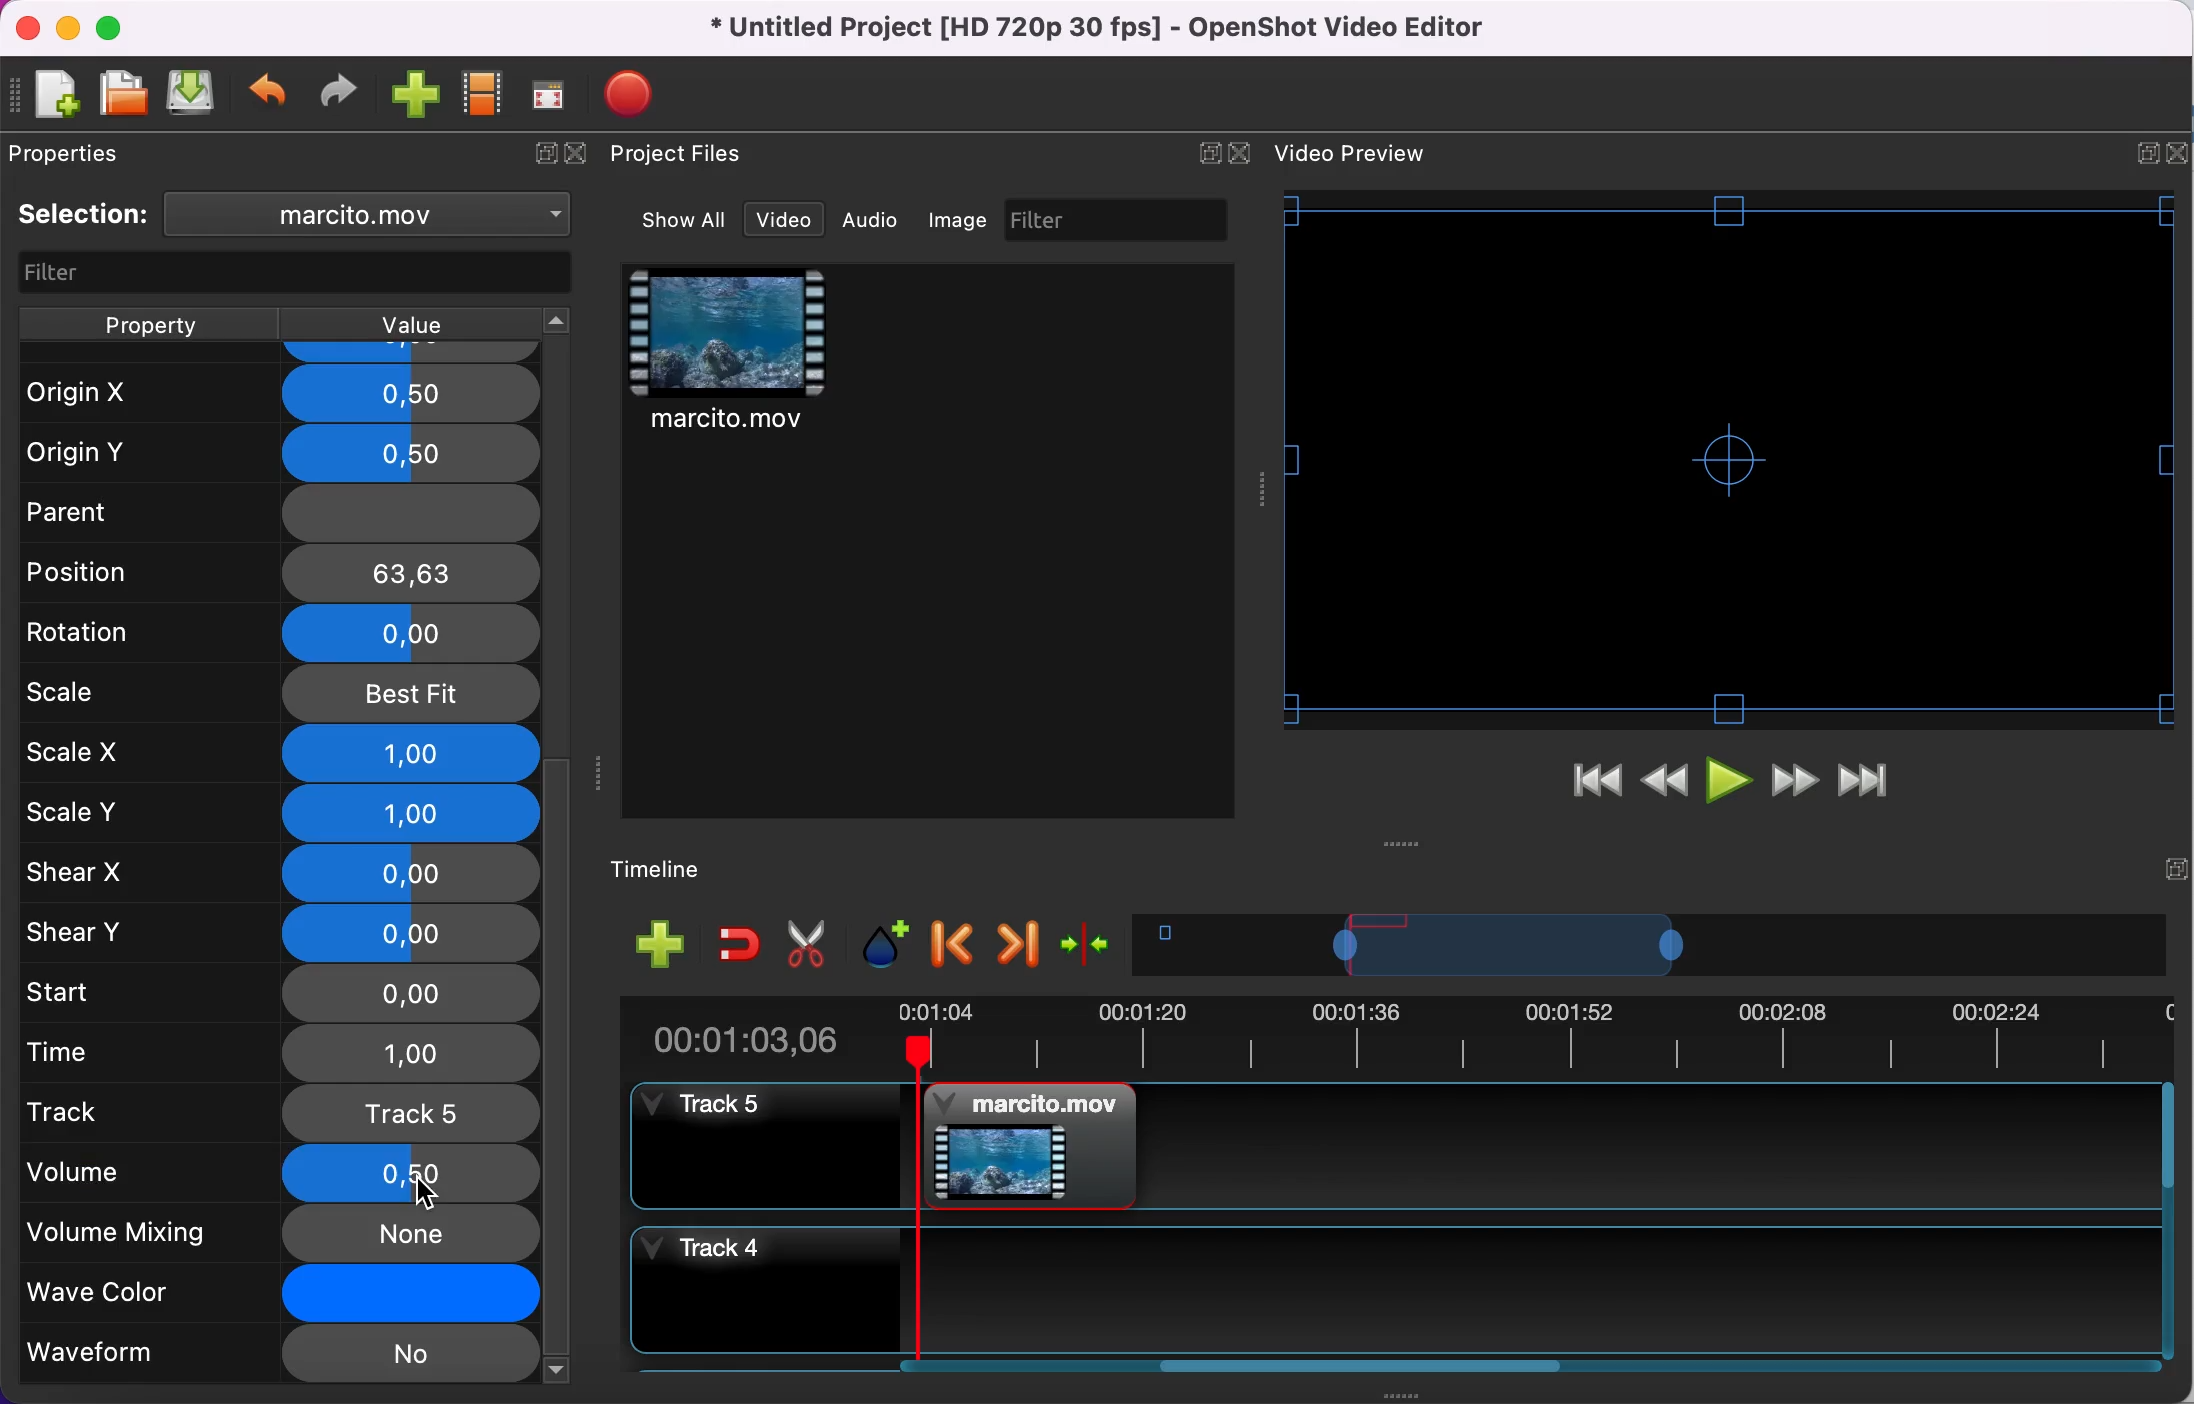 The height and width of the screenshot is (1404, 2194). What do you see at coordinates (808, 945) in the screenshot?
I see `cut` at bounding box center [808, 945].